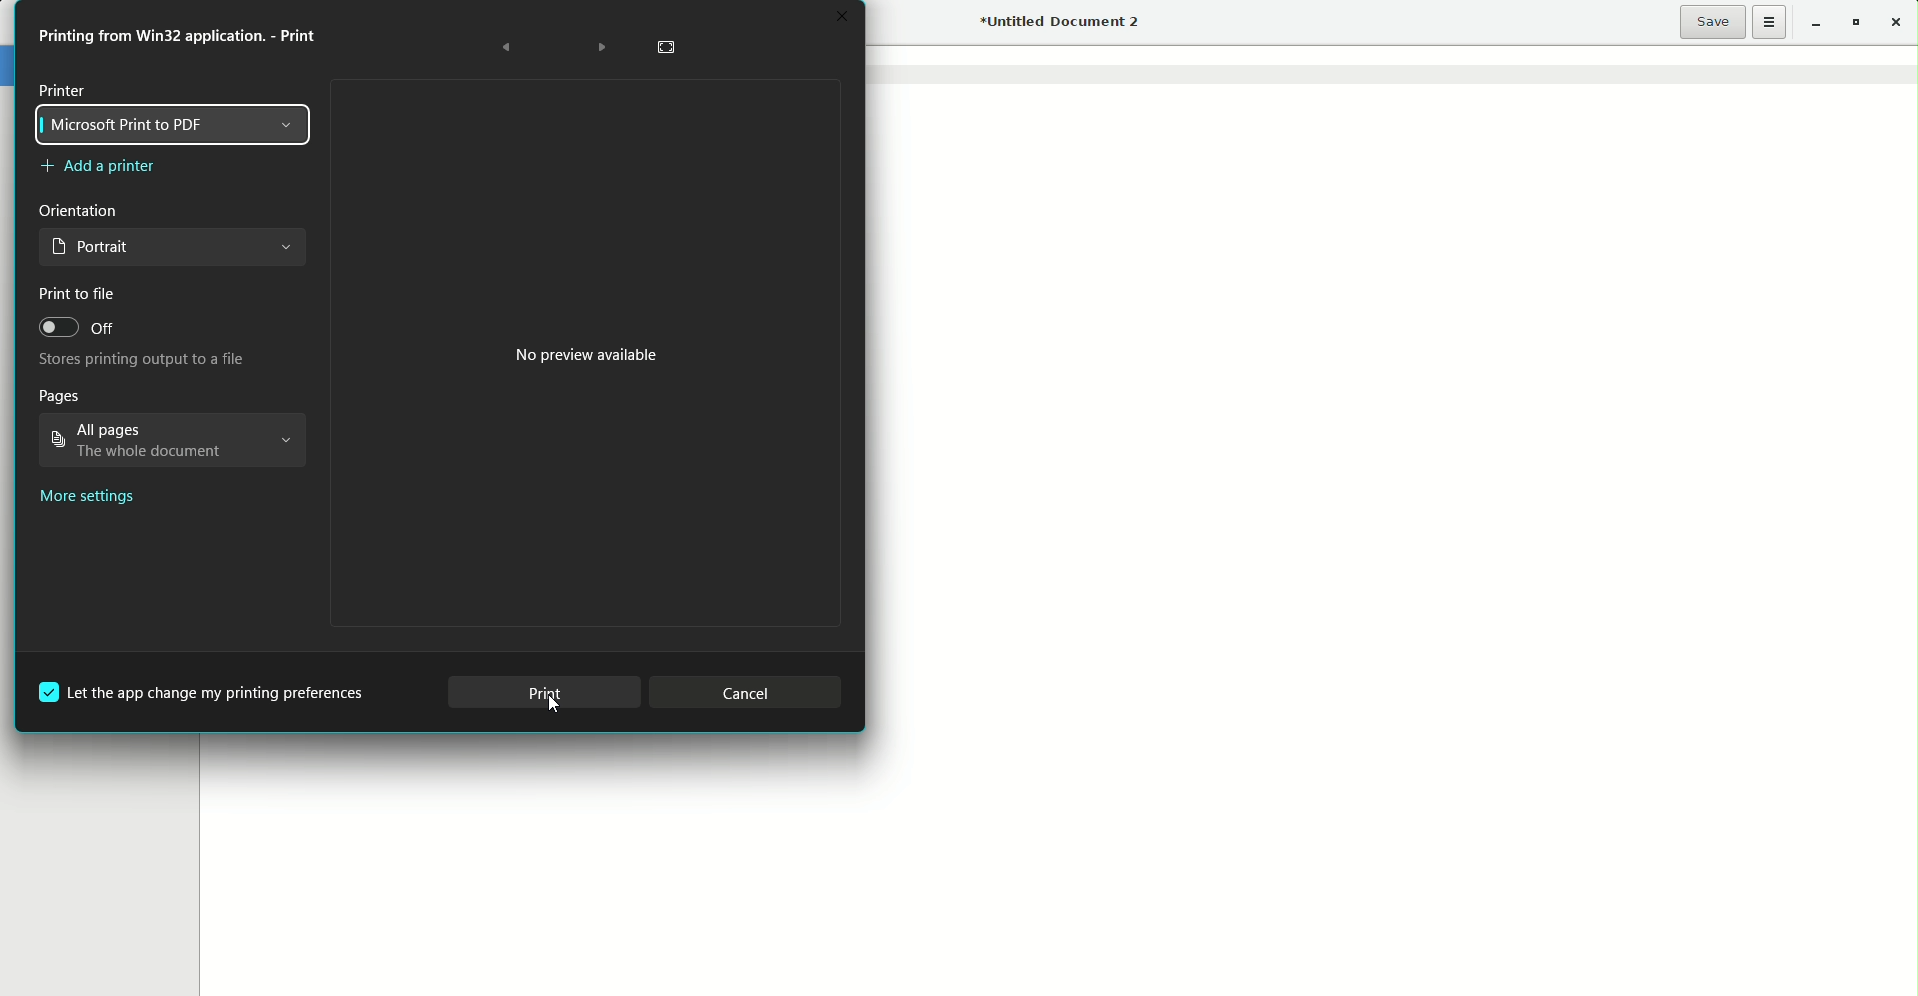 This screenshot has height=996, width=1918. Describe the element at coordinates (555, 709) in the screenshot. I see `Cursor` at that location.